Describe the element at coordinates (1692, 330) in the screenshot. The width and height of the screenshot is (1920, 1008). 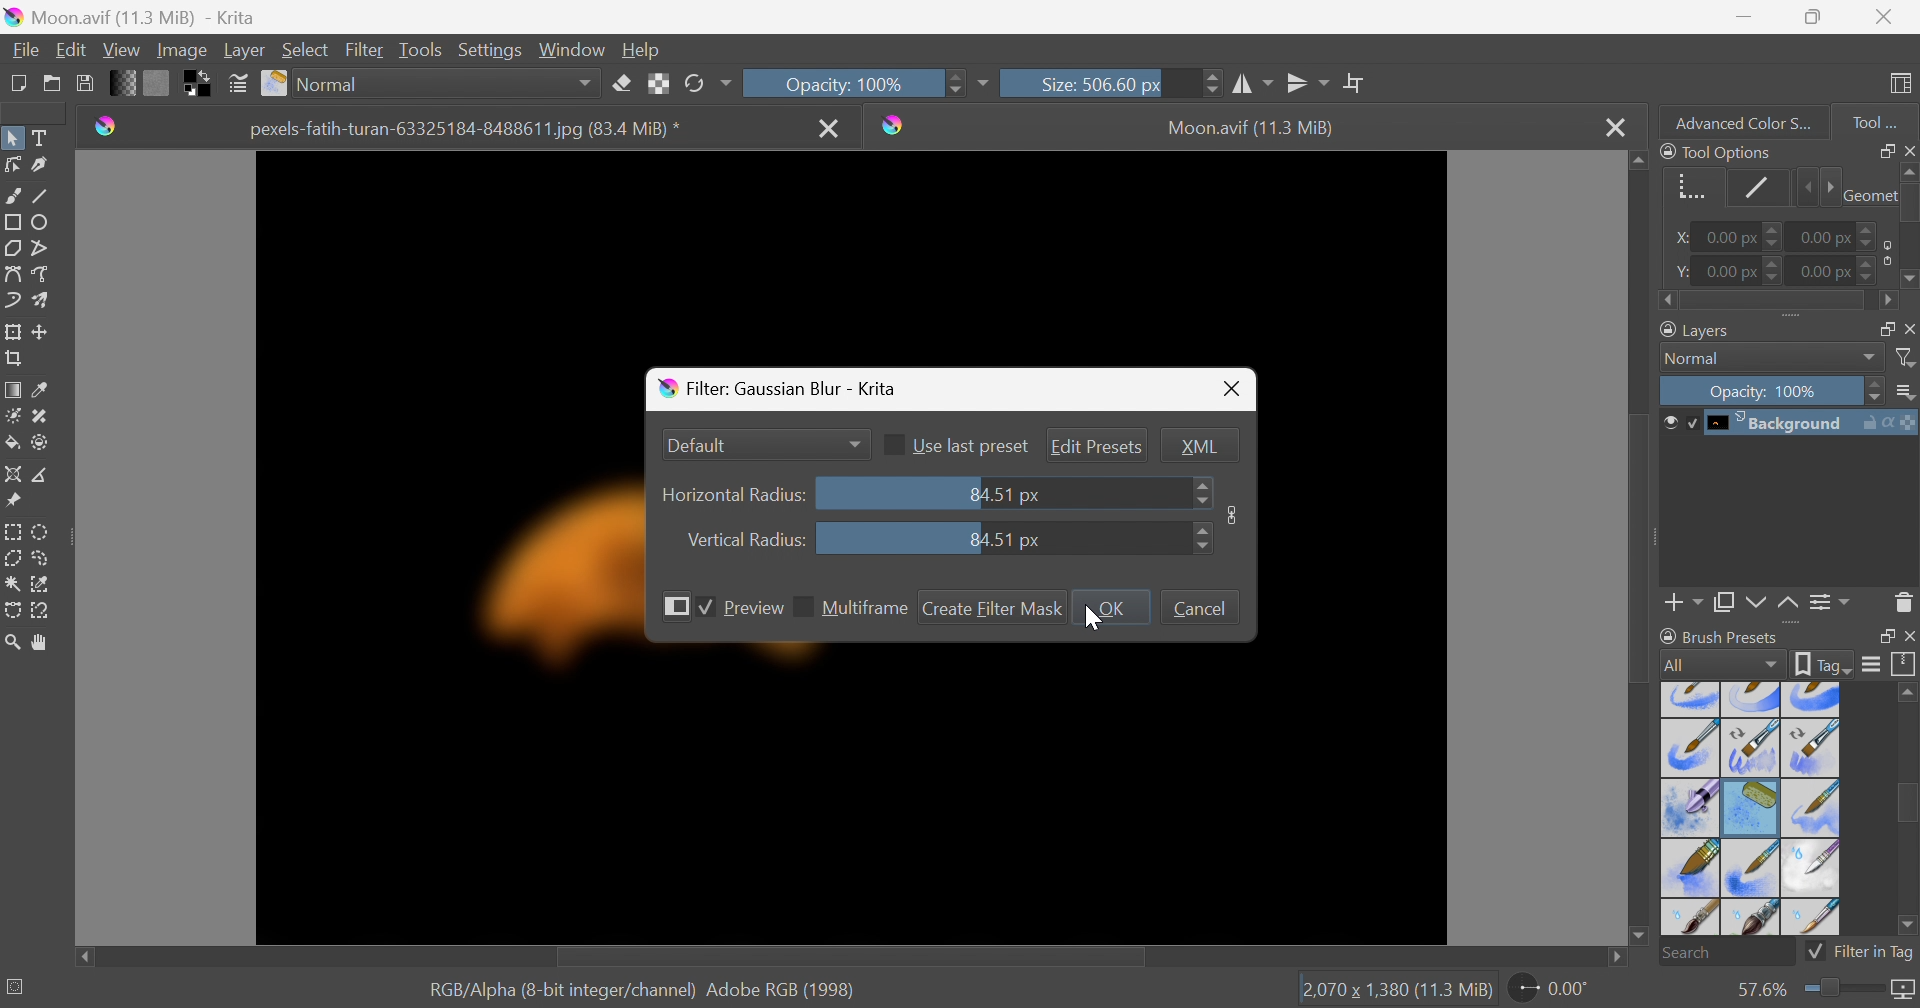
I see `Layers` at that location.